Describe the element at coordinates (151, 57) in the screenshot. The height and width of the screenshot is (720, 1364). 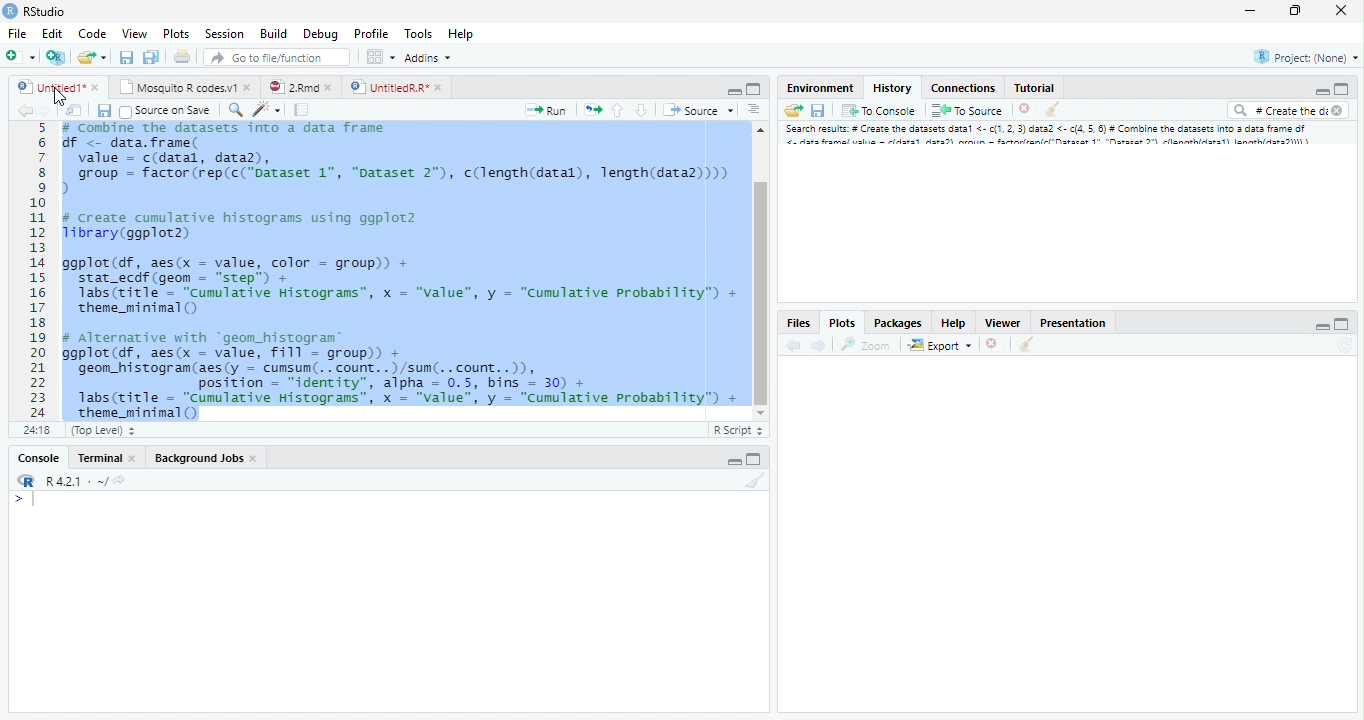
I see `Save all` at that location.